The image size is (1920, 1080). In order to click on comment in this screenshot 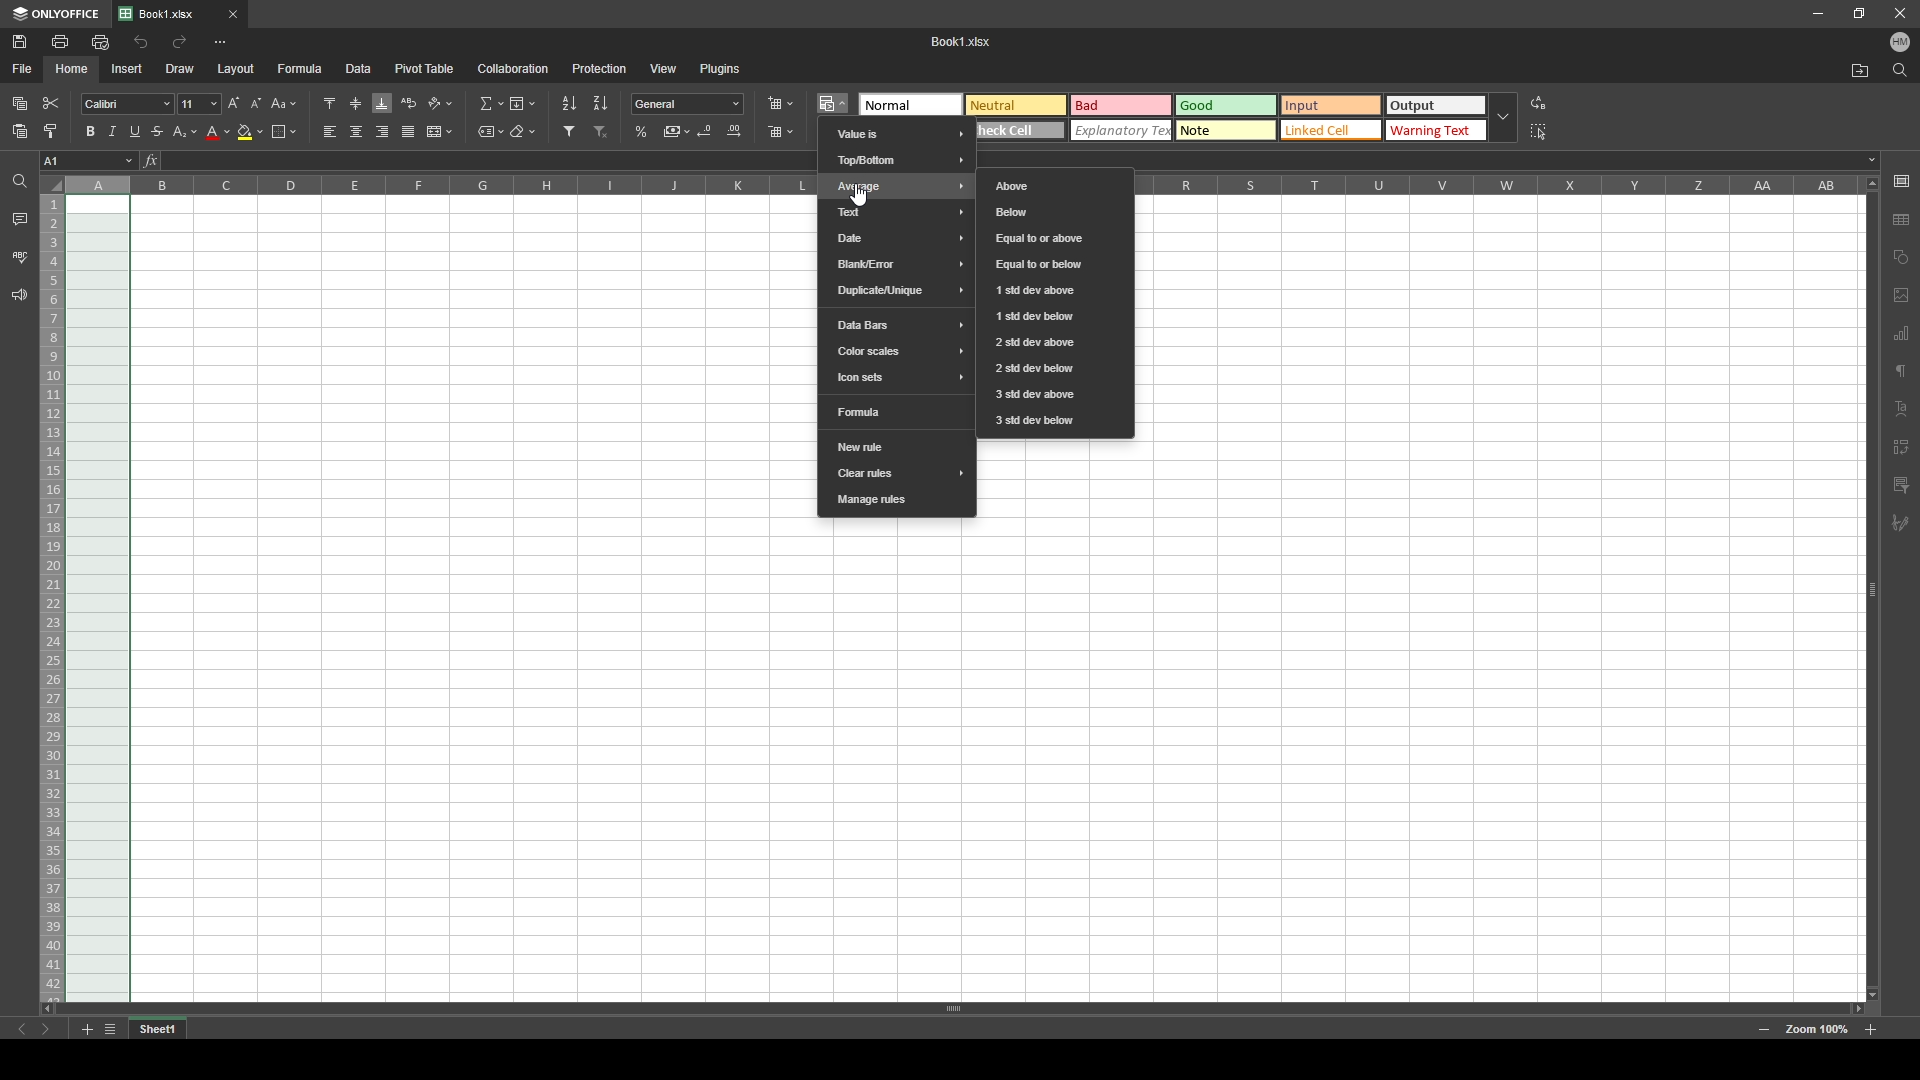, I will do `click(1904, 483)`.